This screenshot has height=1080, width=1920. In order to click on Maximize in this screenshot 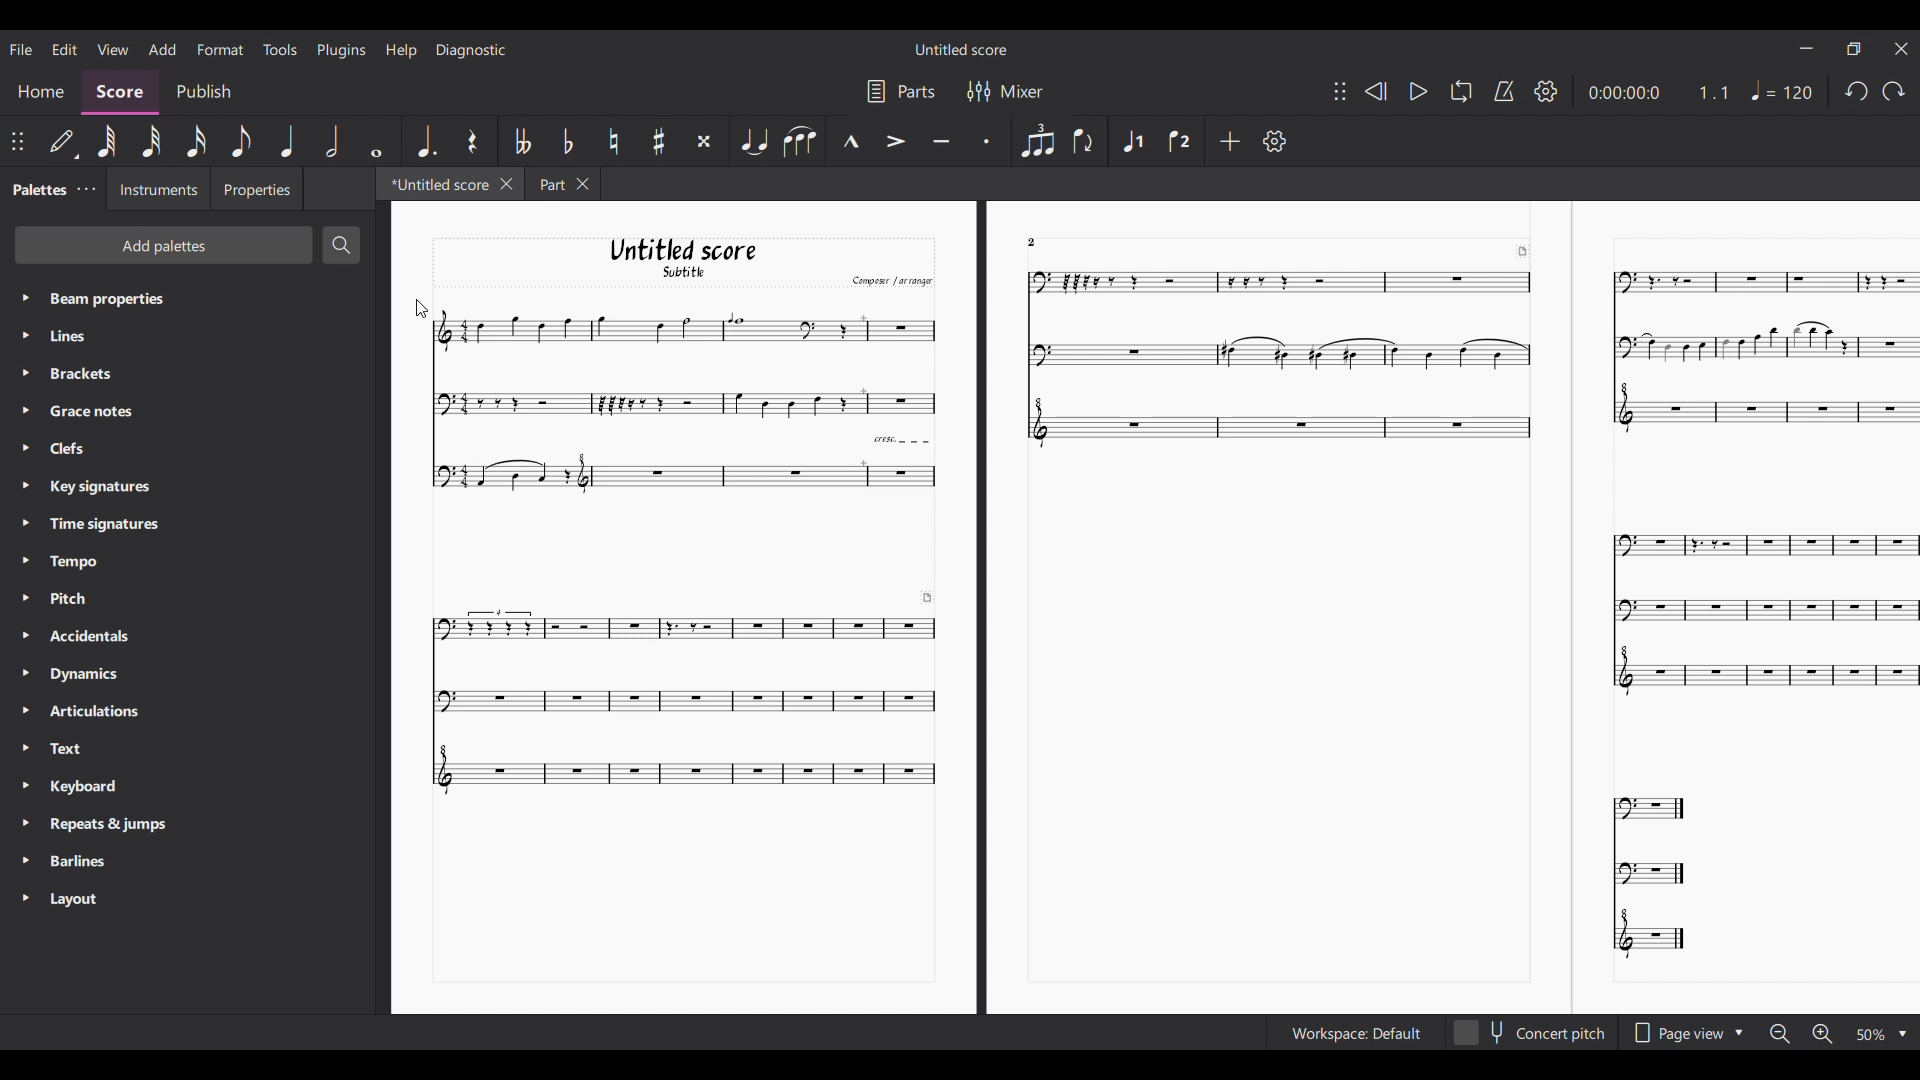, I will do `click(1854, 51)`.